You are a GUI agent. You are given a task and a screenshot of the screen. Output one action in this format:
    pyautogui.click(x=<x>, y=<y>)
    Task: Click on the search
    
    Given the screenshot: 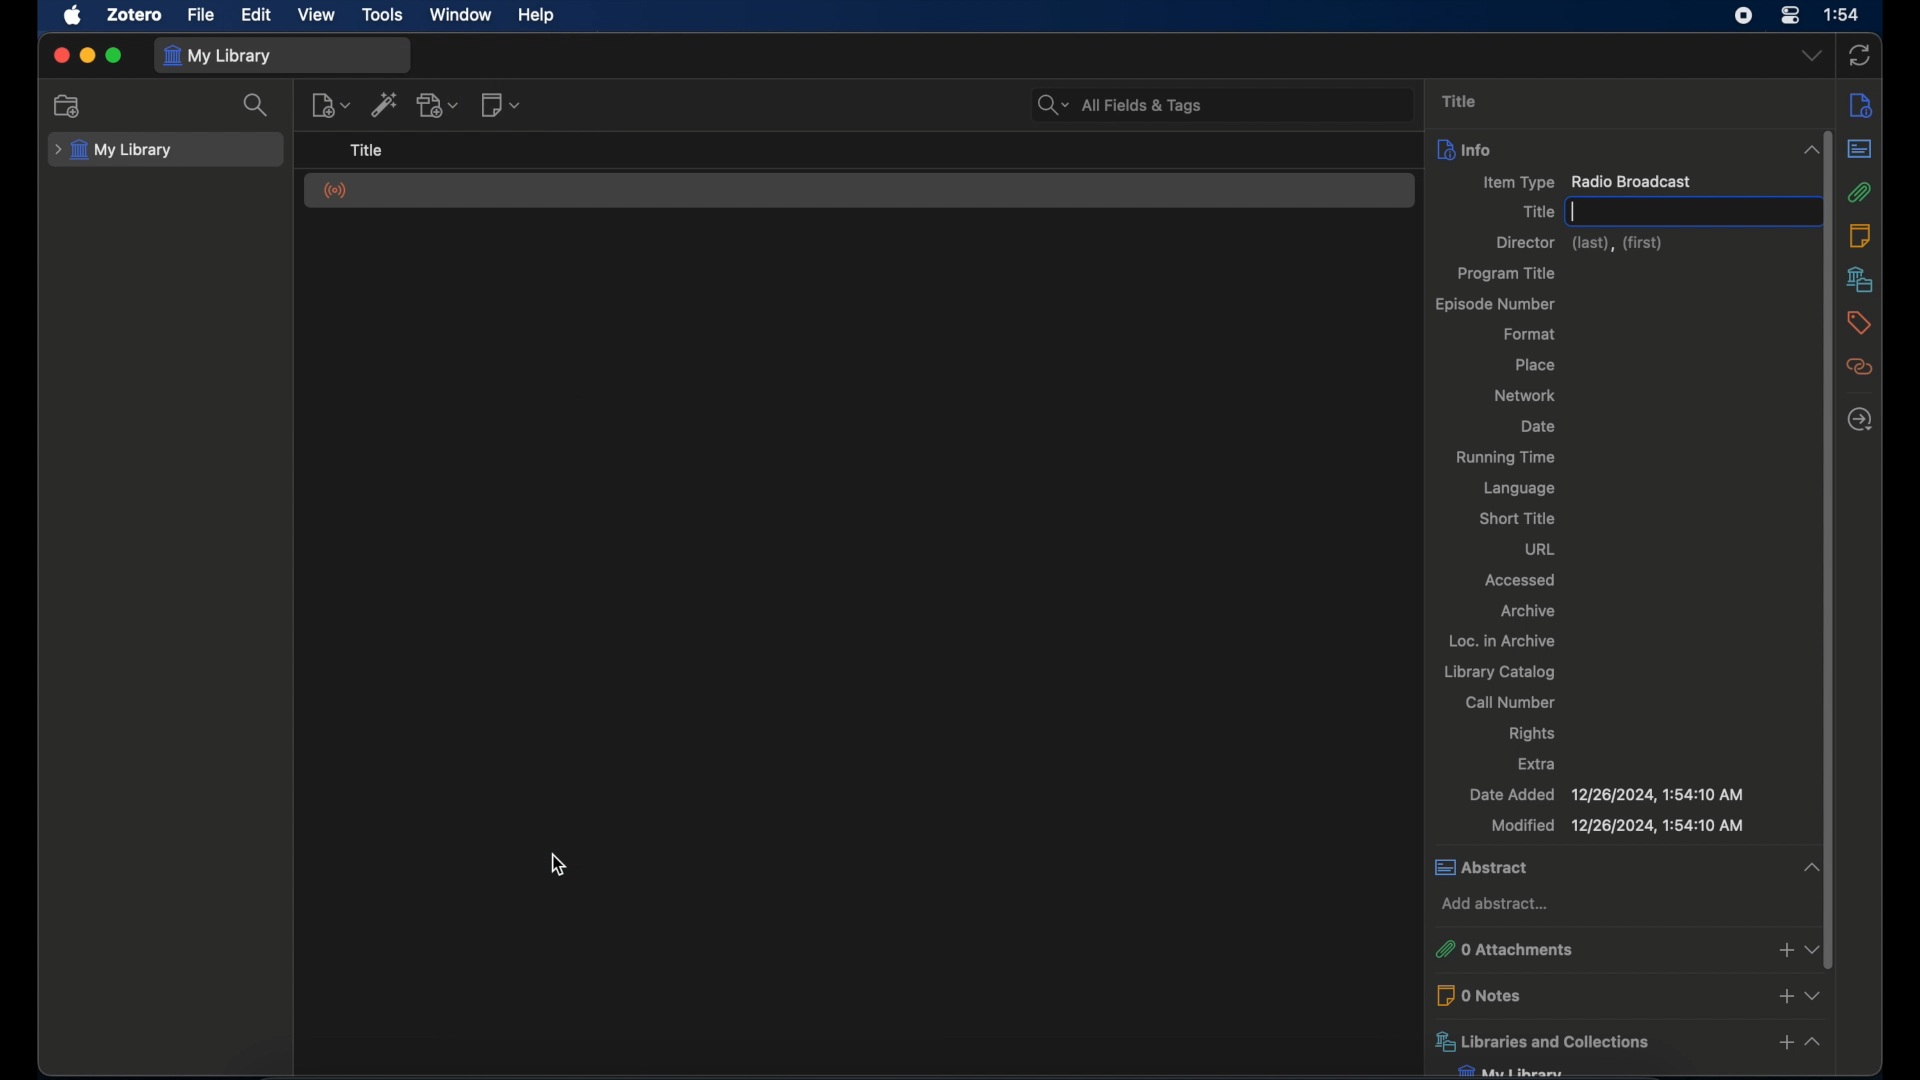 What is the action you would take?
    pyautogui.click(x=258, y=105)
    